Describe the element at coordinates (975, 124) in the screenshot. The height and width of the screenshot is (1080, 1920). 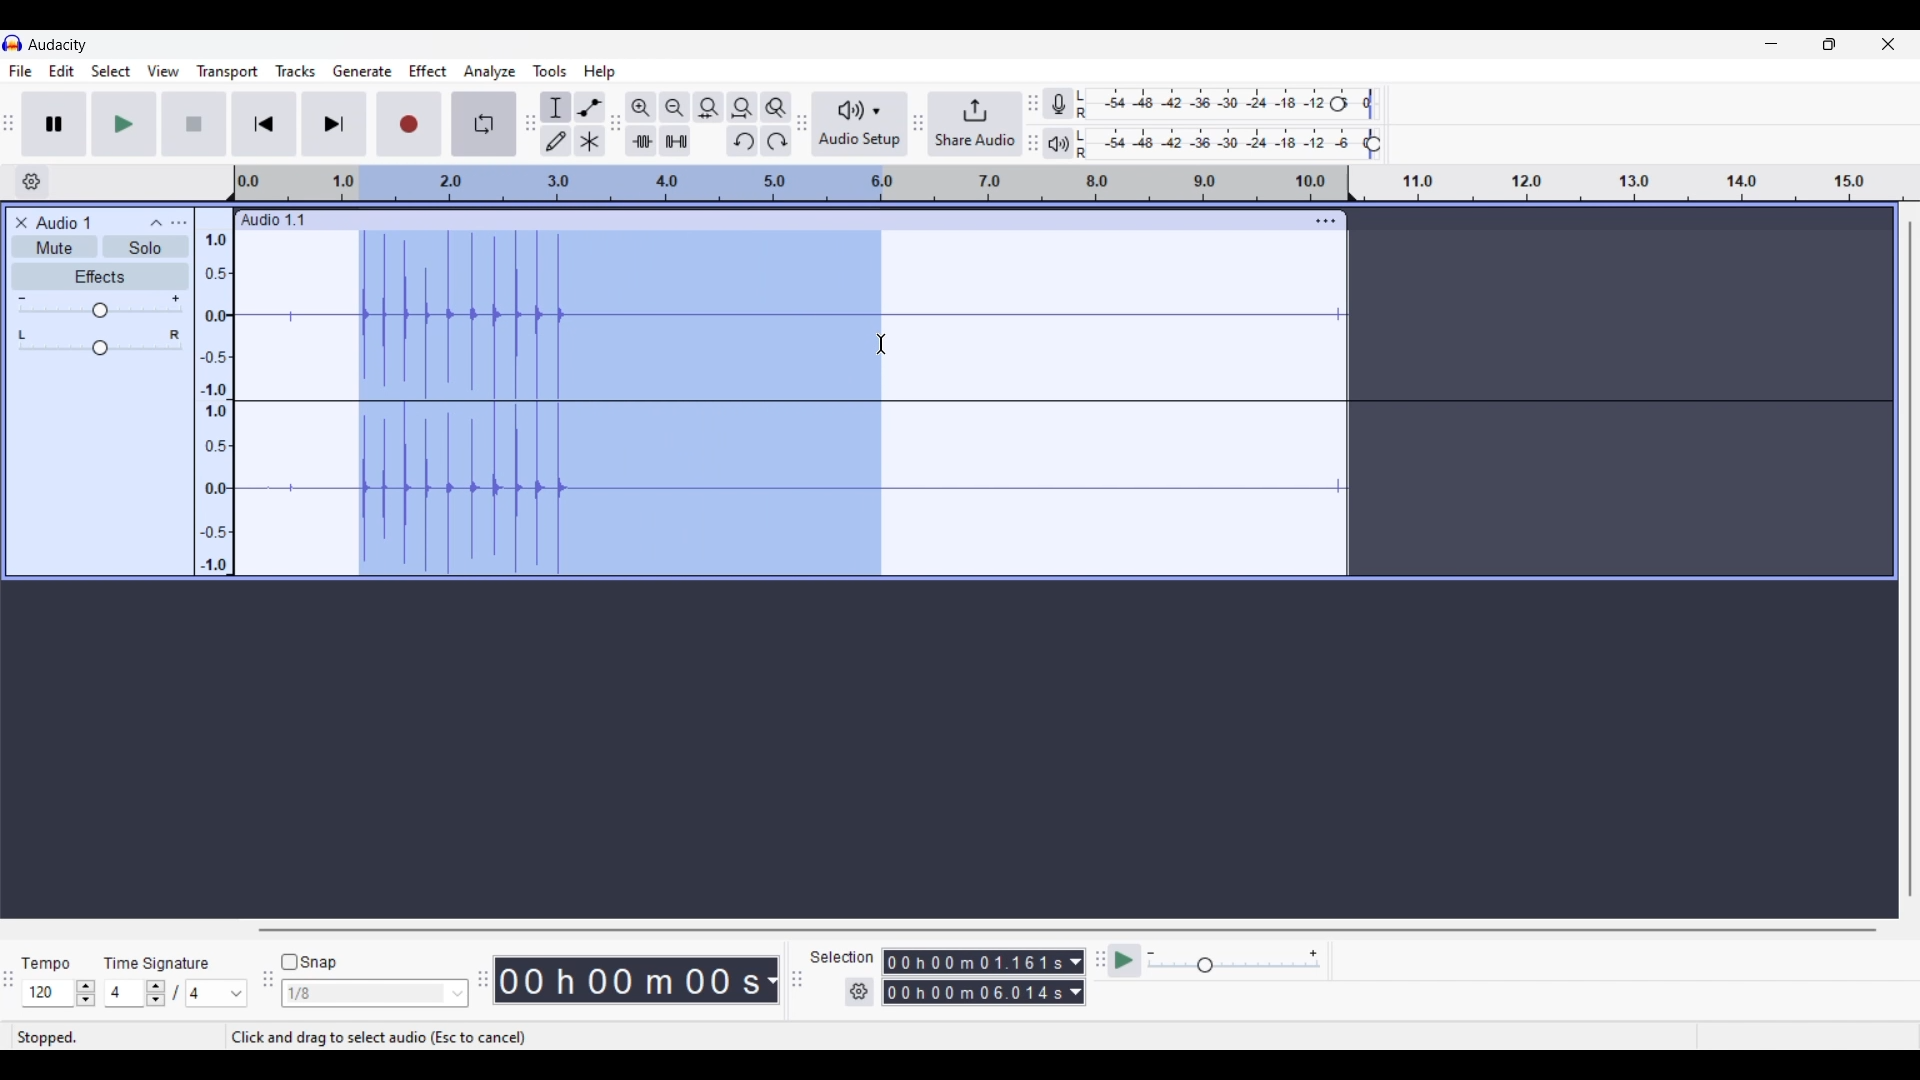
I see `Share audio` at that location.